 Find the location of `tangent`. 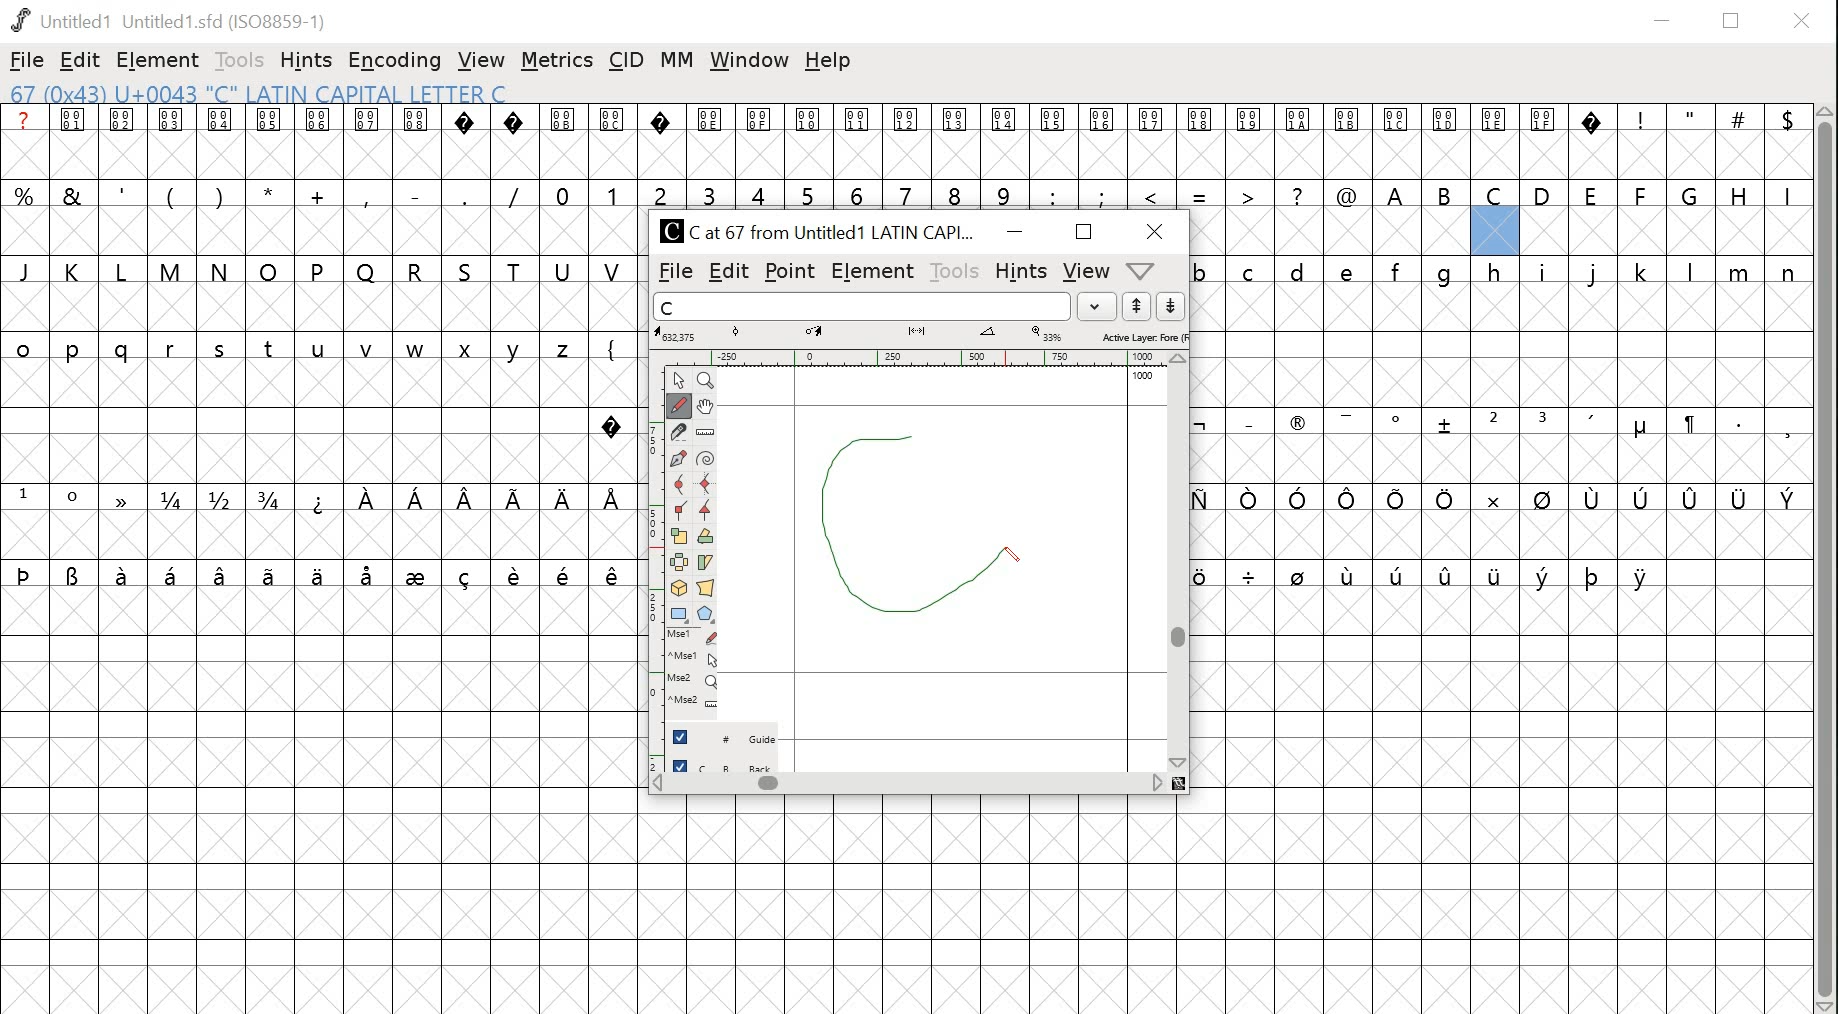

tangent is located at coordinates (707, 513).